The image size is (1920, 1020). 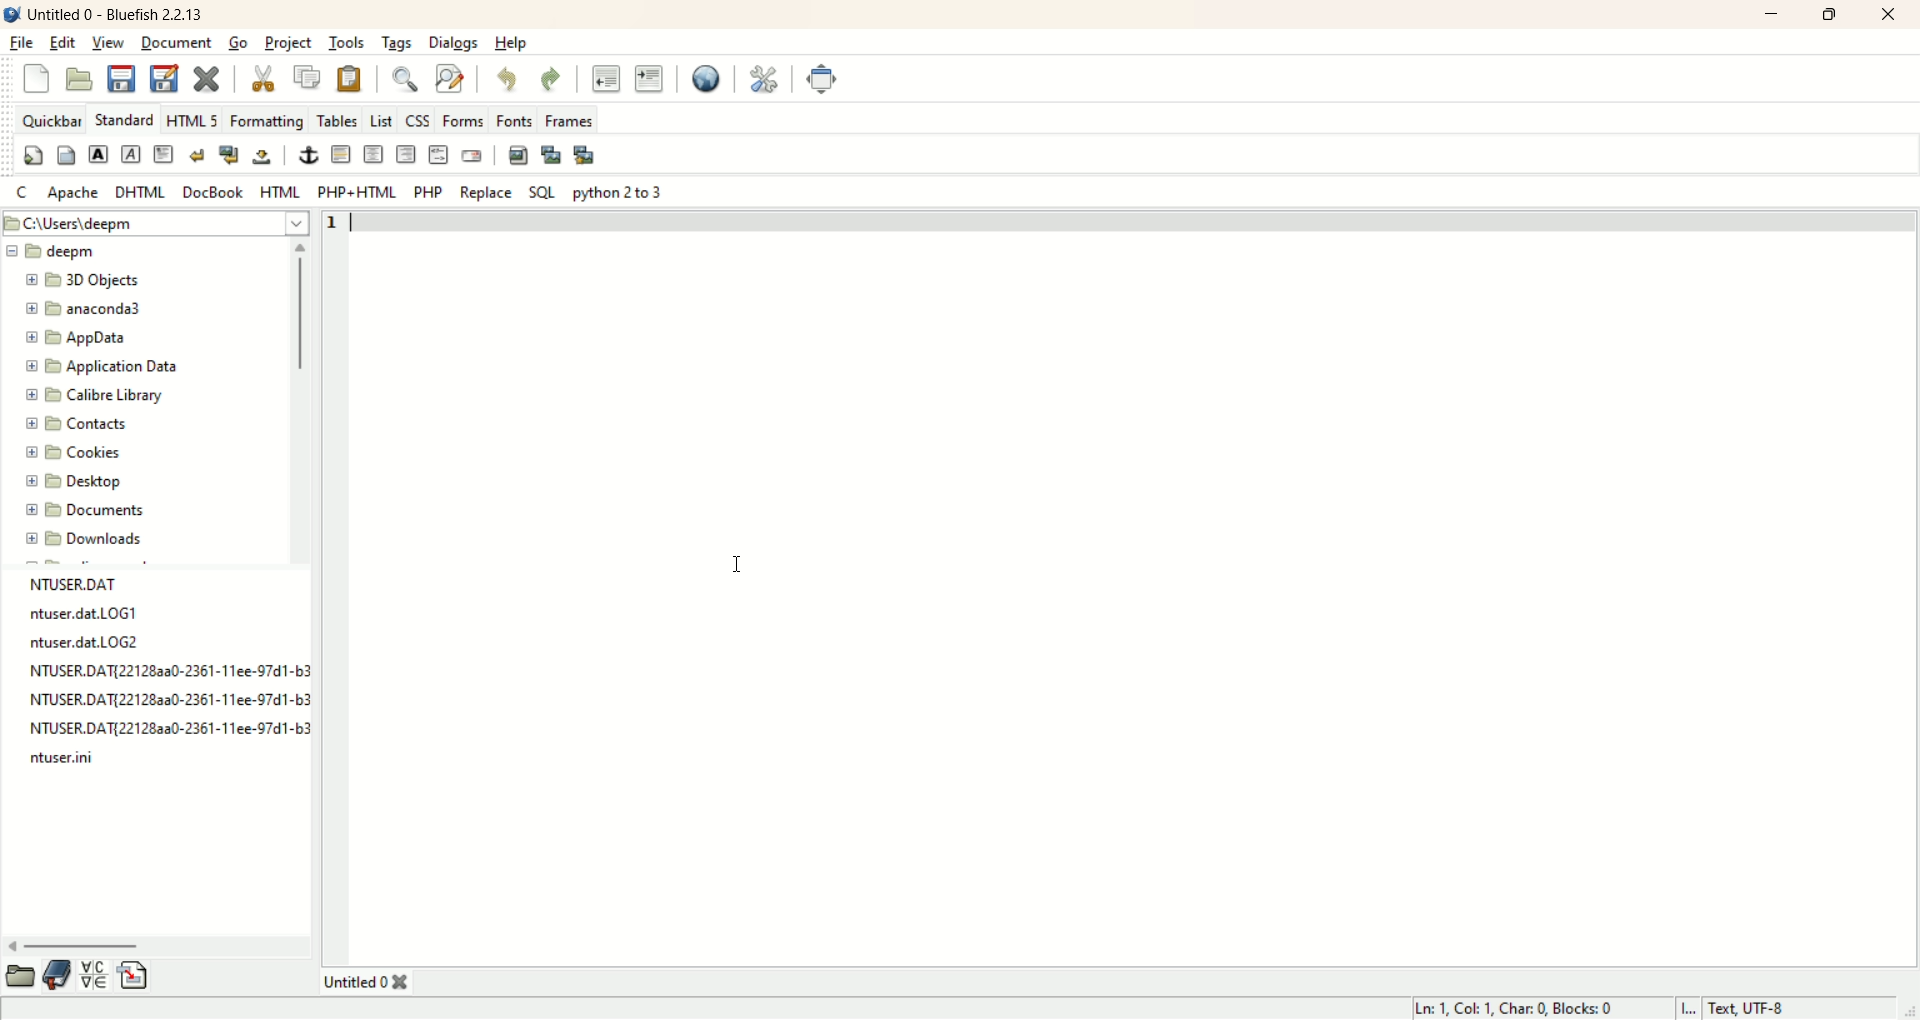 What do you see at coordinates (117, 12) in the screenshot?
I see `title` at bounding box center [117, 12].